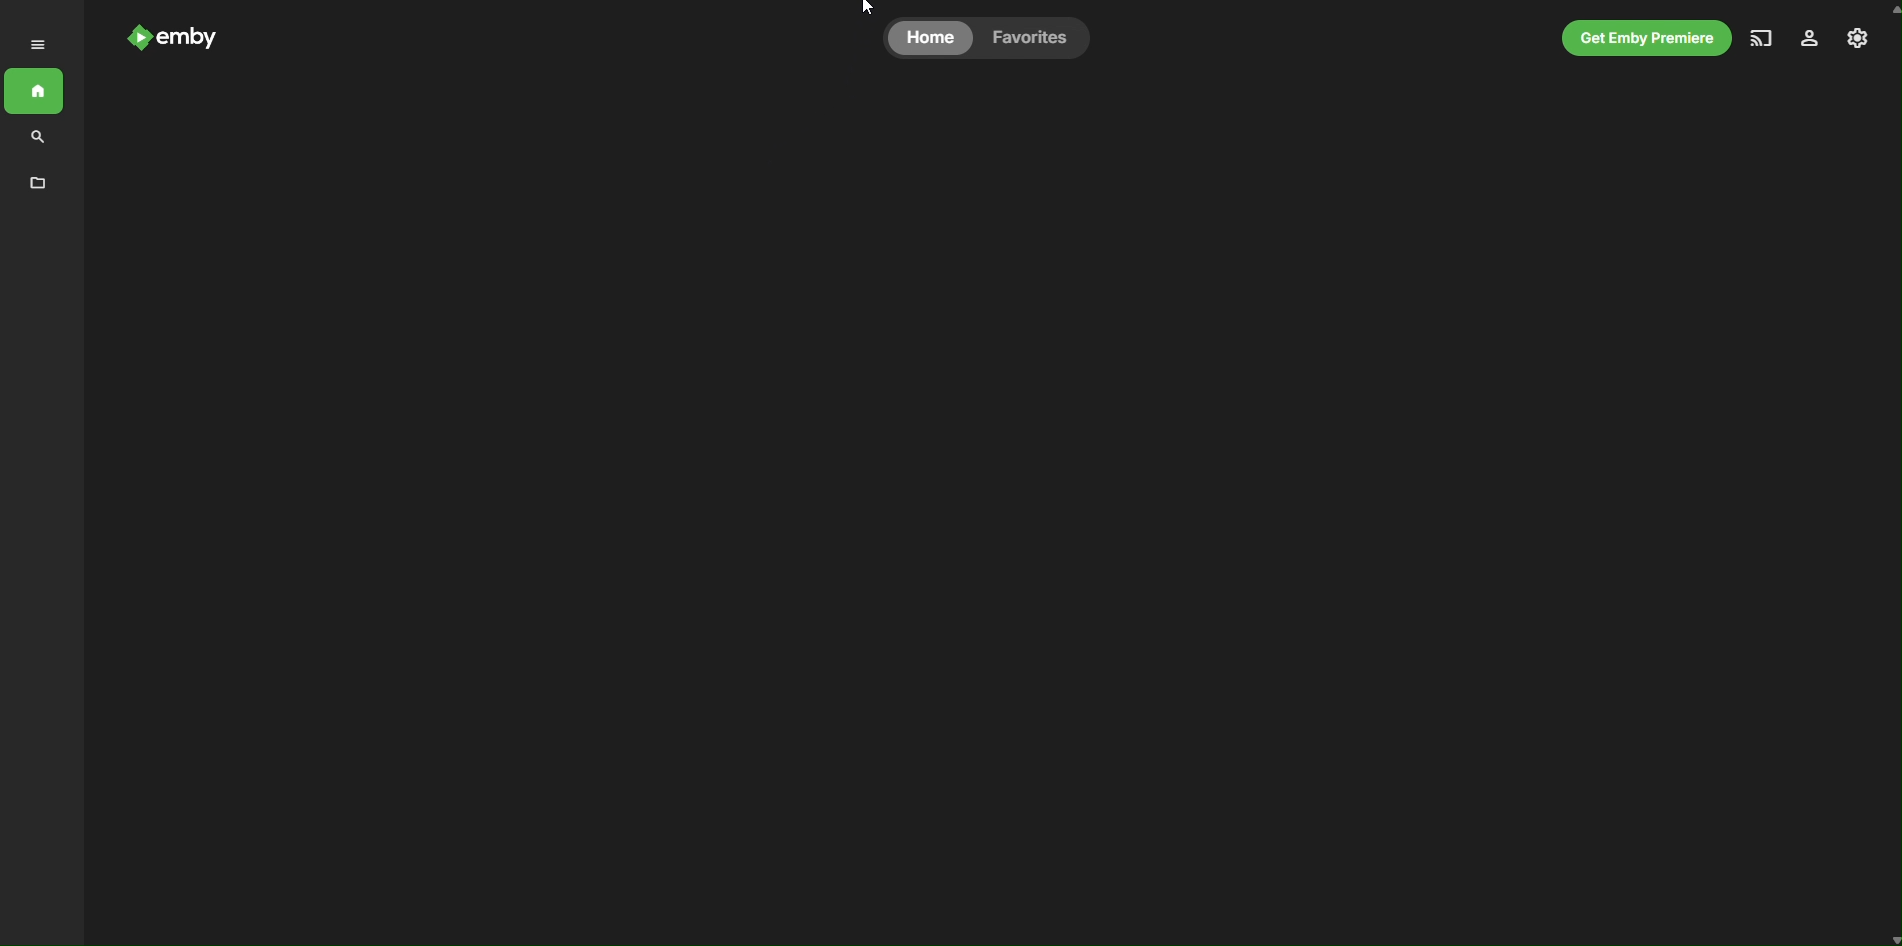 This screenshot has width=1902, height=946. Describe the element at coordinates (34, 139) in the screenshot. I see `Search` at that location.